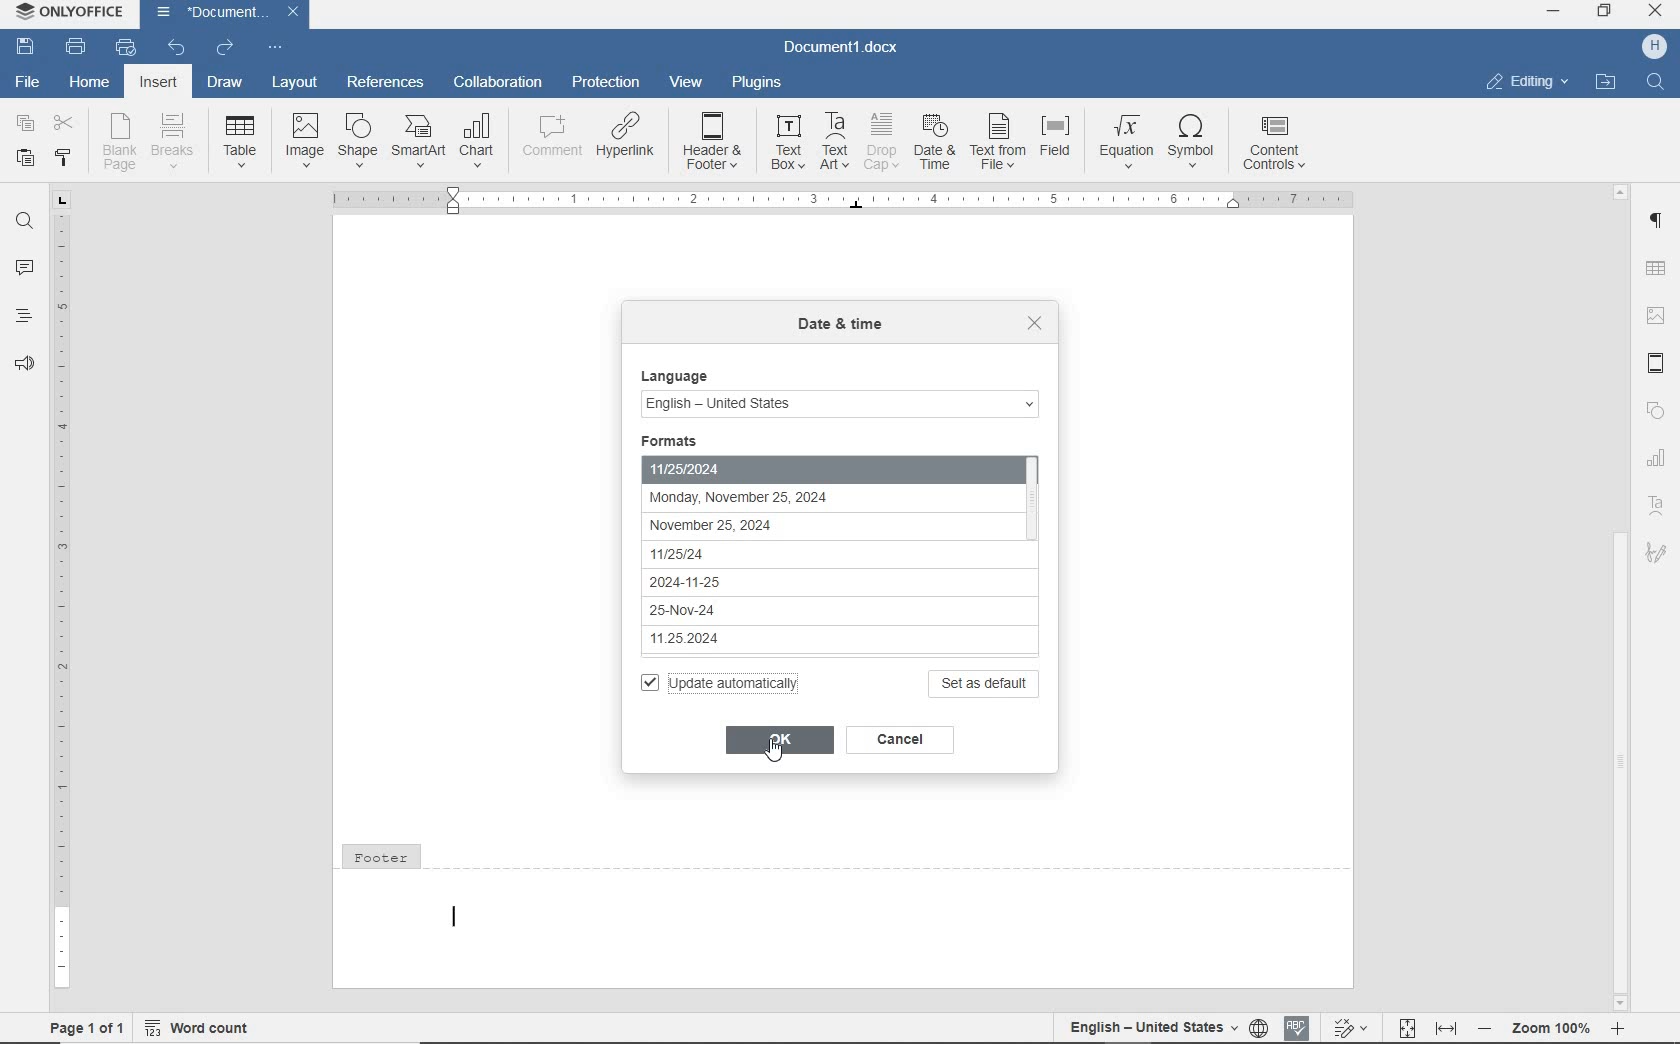  Describe the element at coordinates (1608, 82) in the screenshot. I see `open file location` at that location.